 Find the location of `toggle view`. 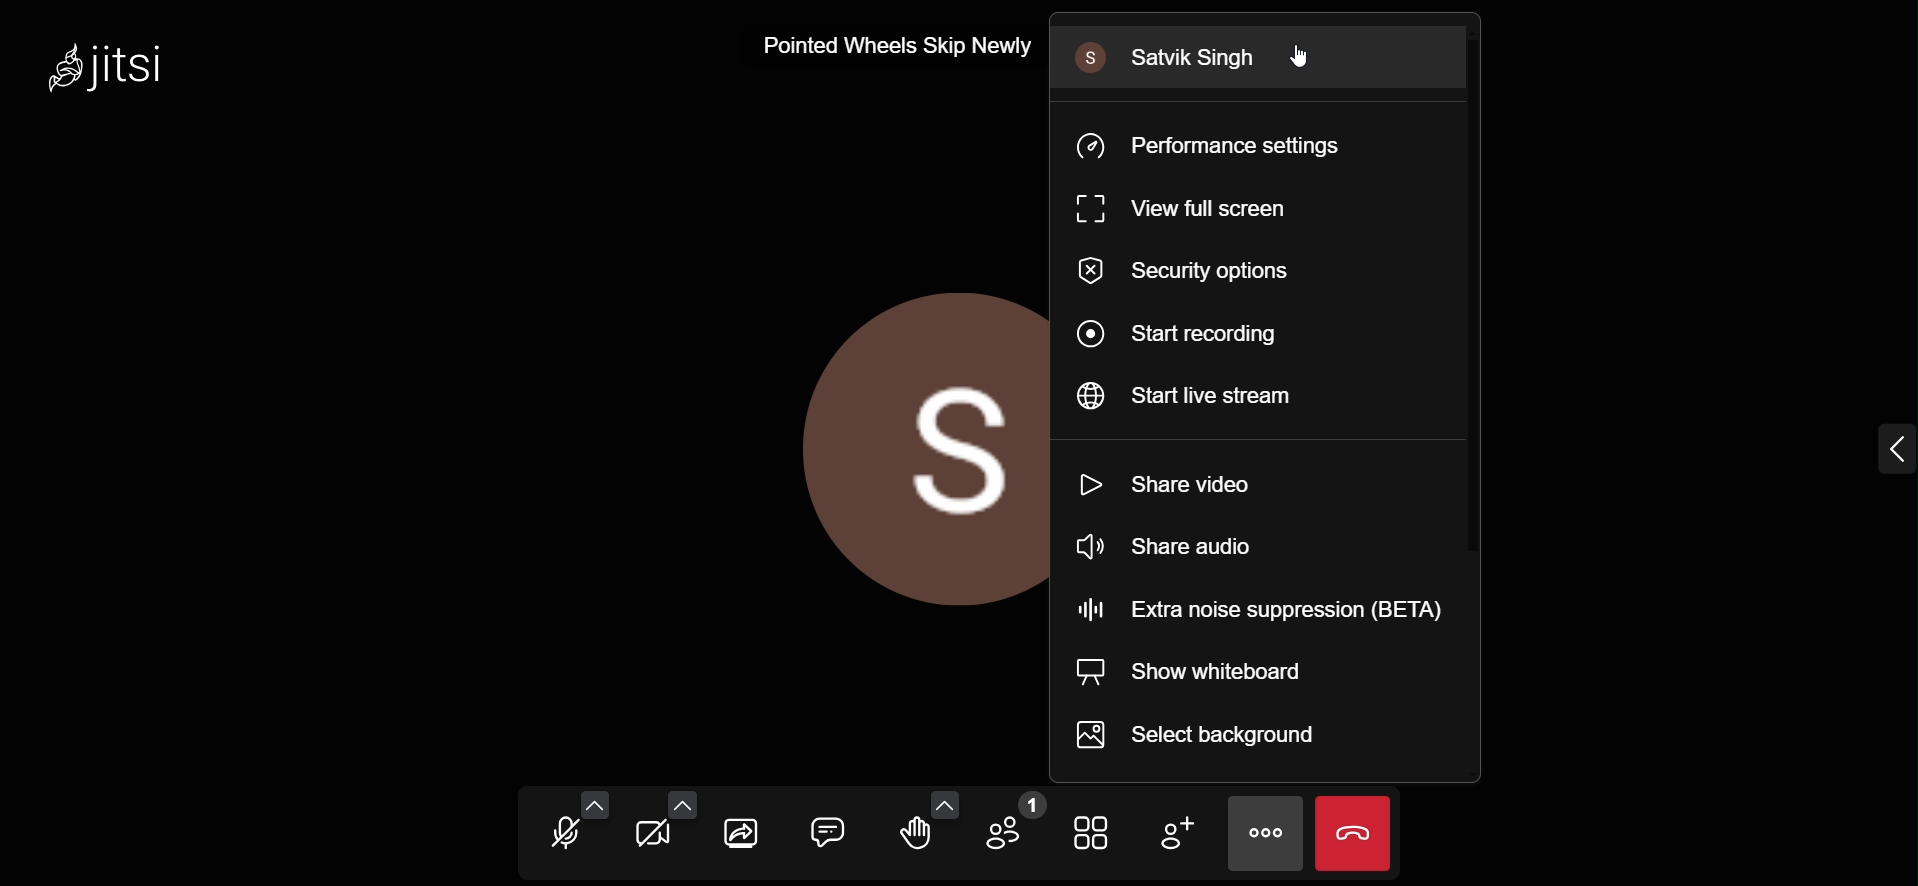

toggle view is located at coordinates (1092, 834).